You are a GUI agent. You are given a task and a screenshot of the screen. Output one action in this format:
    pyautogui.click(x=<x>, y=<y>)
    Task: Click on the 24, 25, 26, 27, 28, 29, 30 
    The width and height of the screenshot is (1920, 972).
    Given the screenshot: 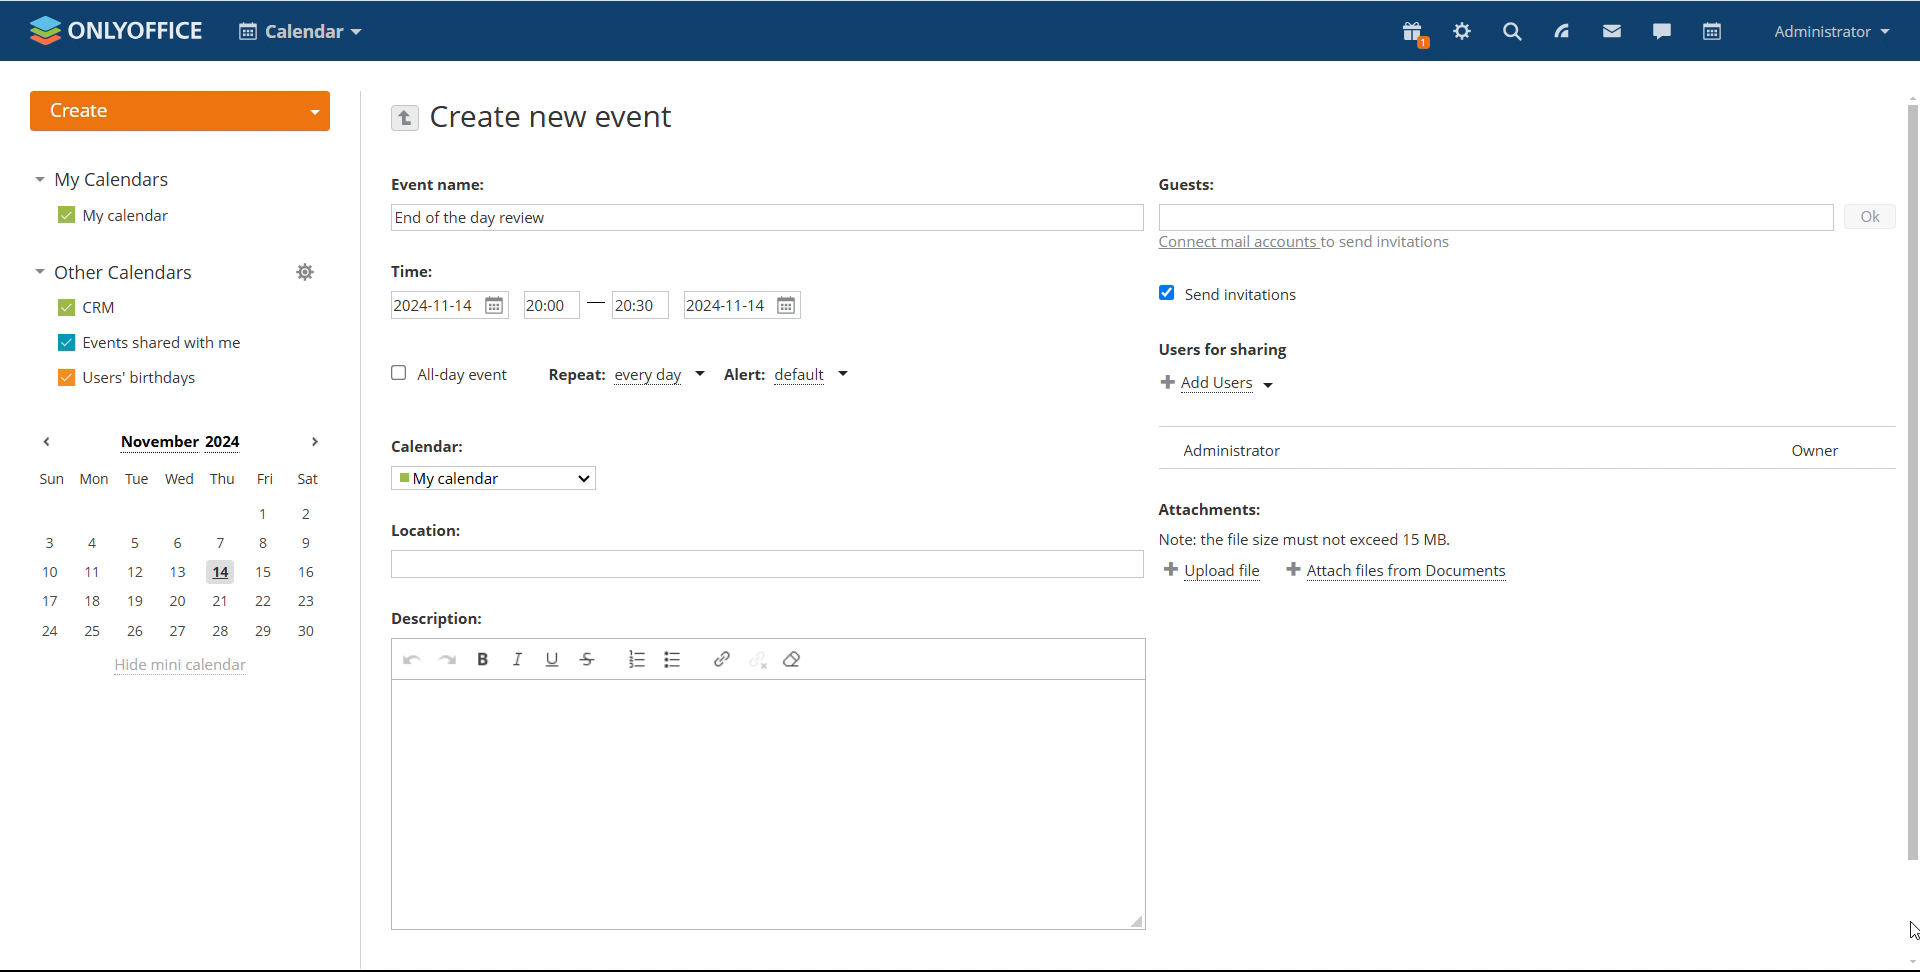 What is the action you would take?
    pyautogui.click(x=184, y=632)
    